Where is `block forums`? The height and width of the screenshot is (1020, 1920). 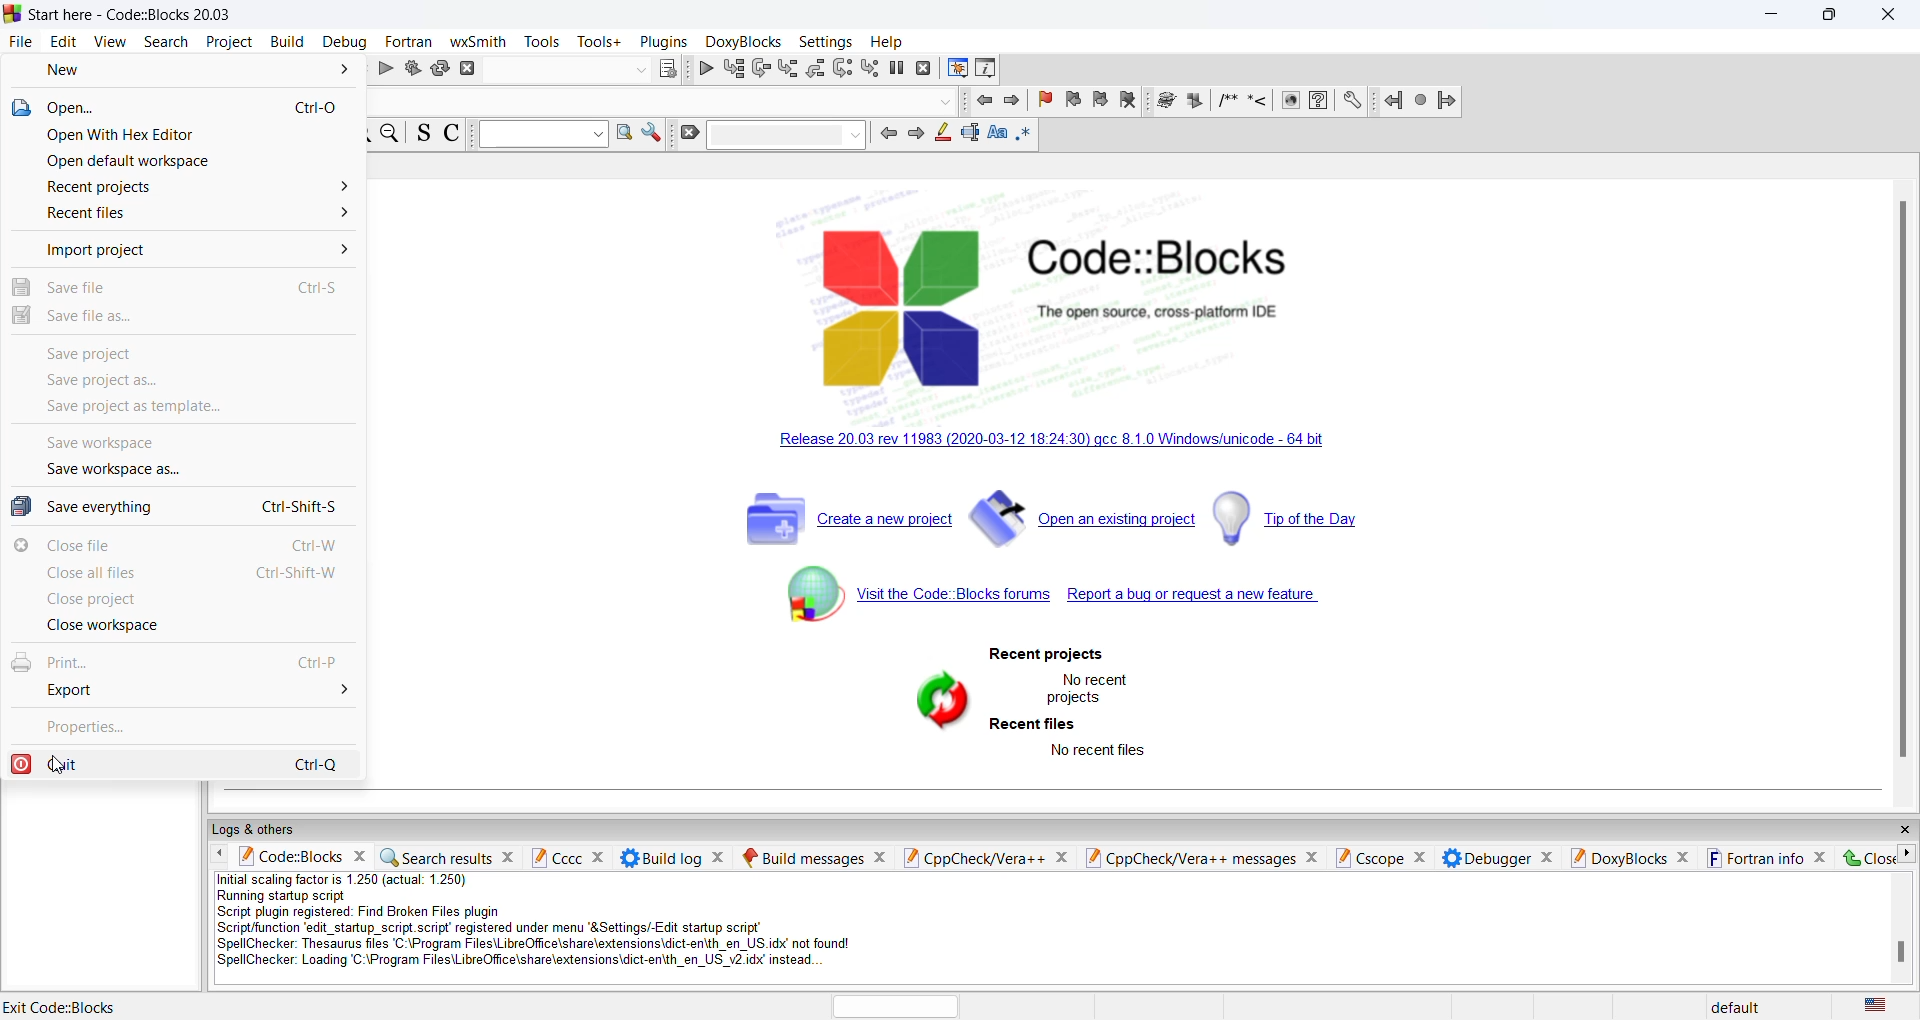
block forums is located at coordinates (899, 605).